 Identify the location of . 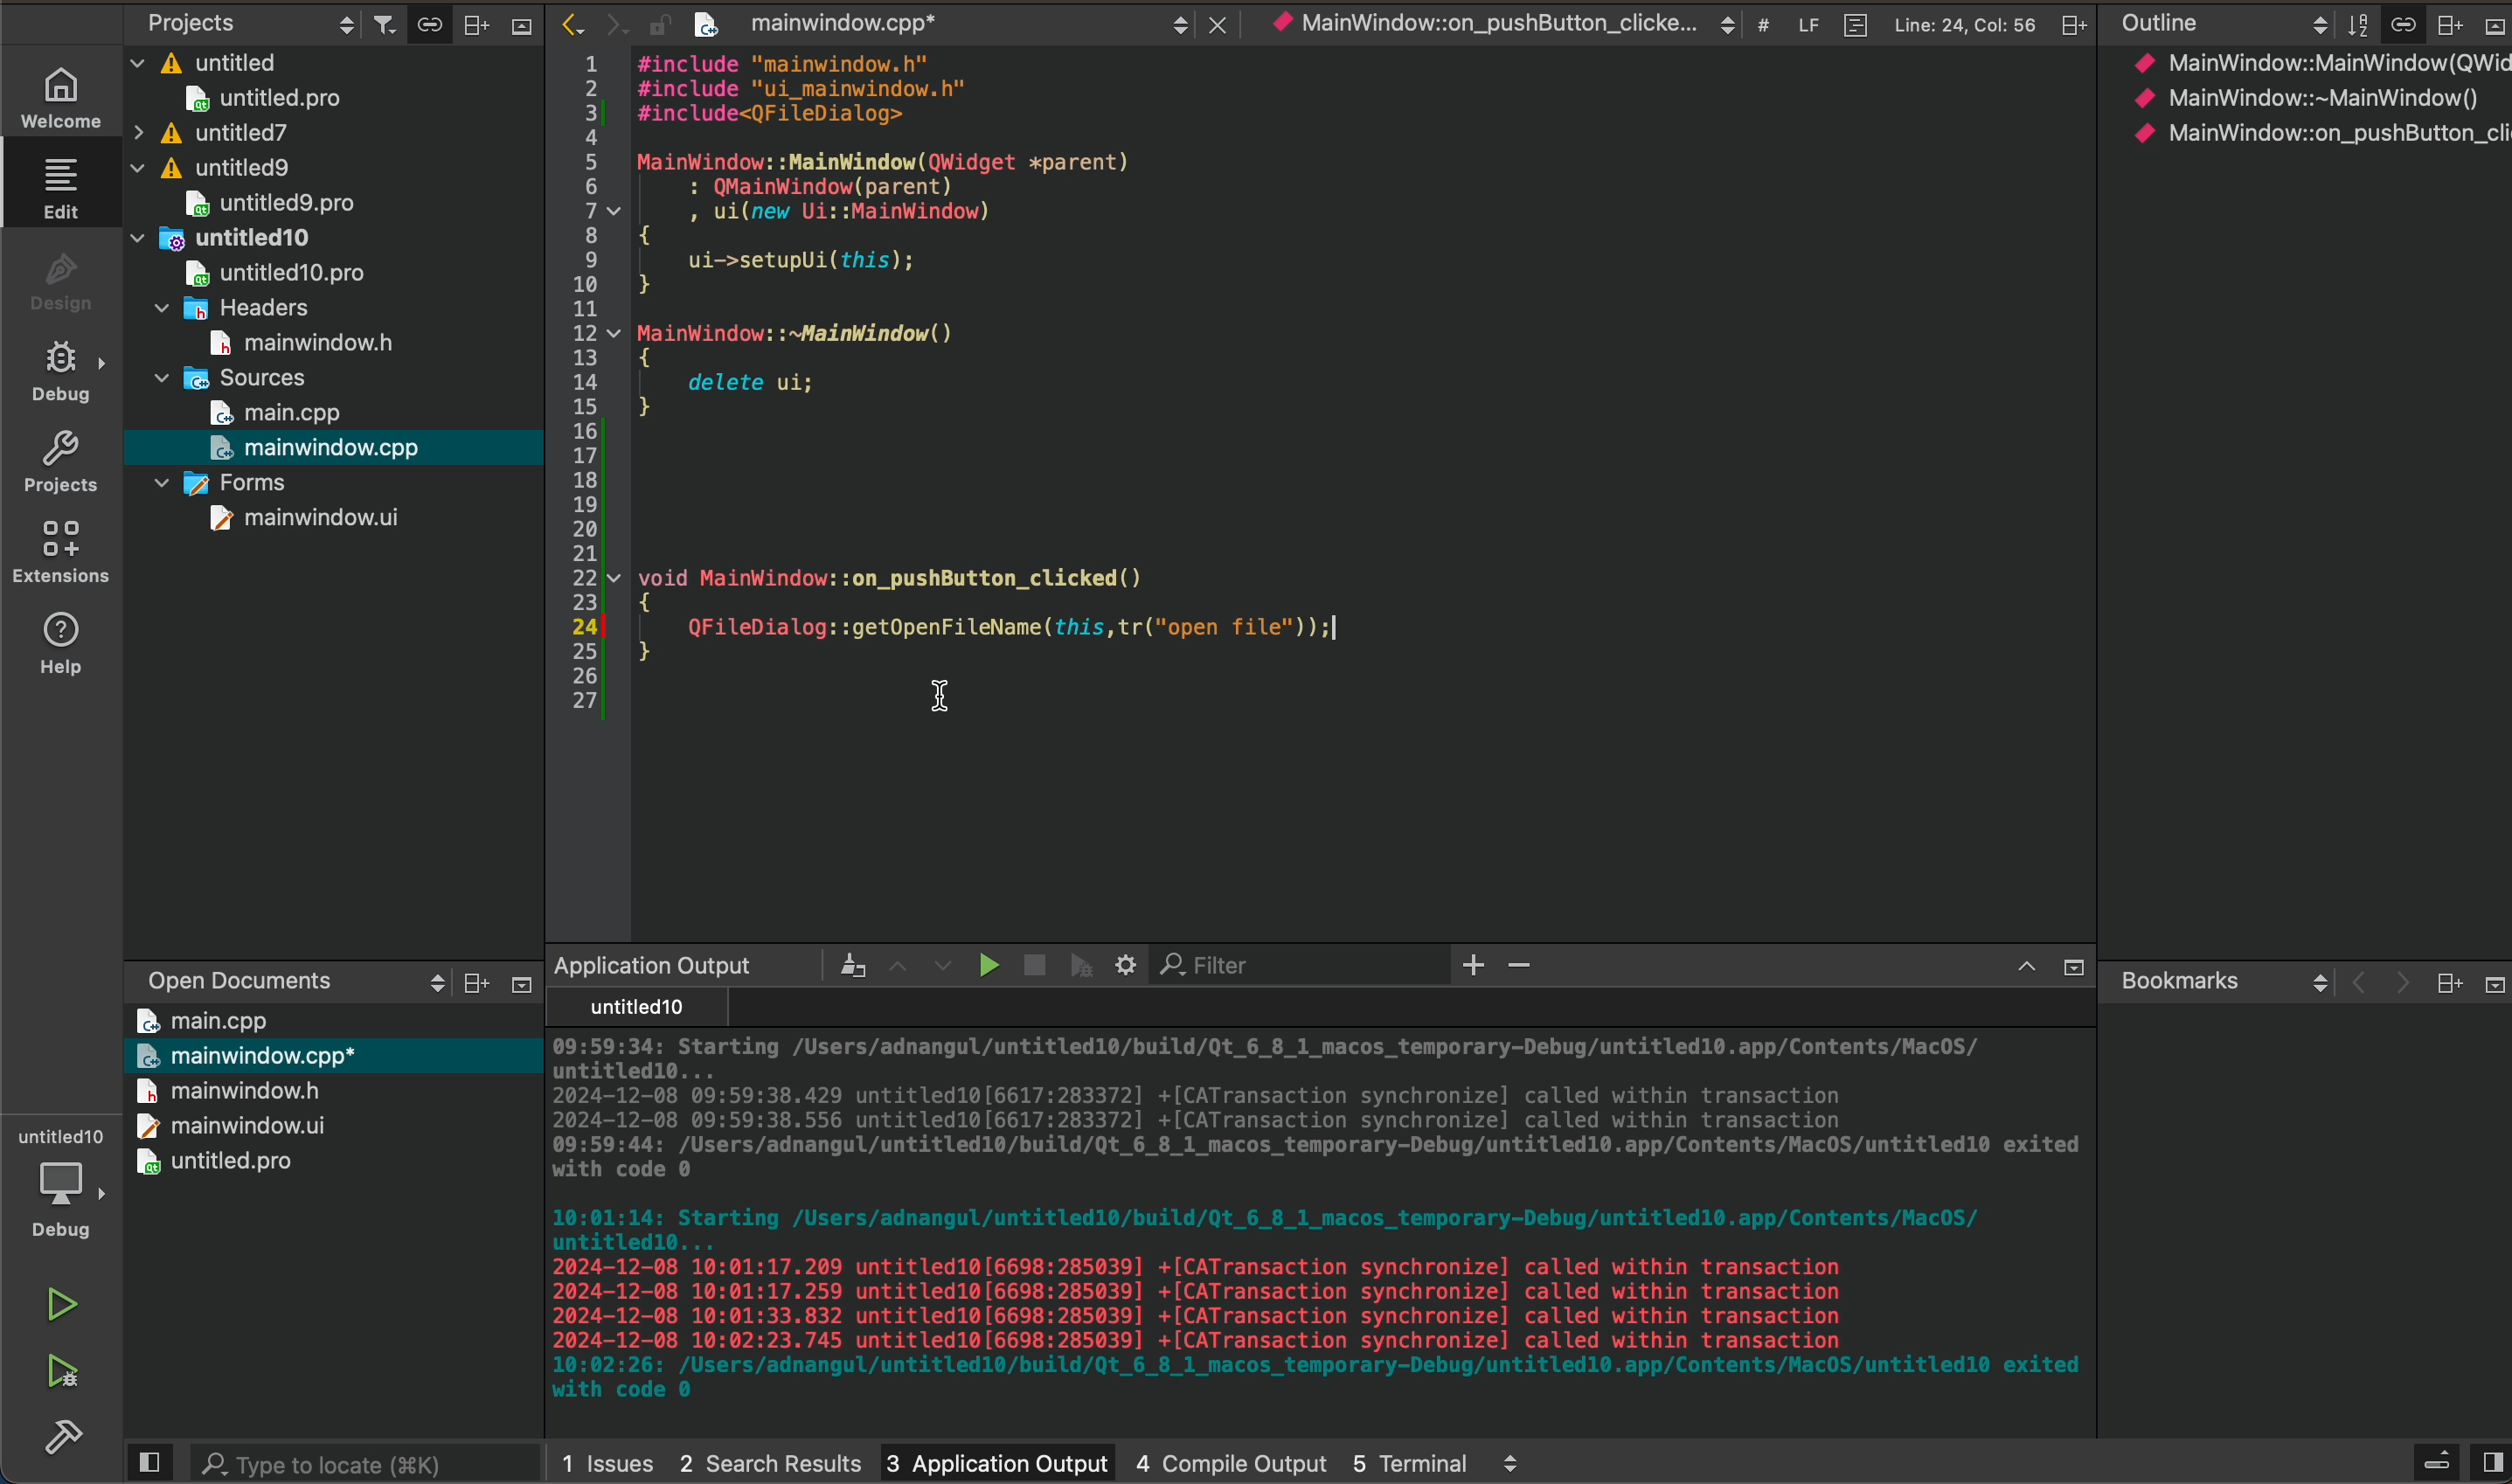
(474, 22).